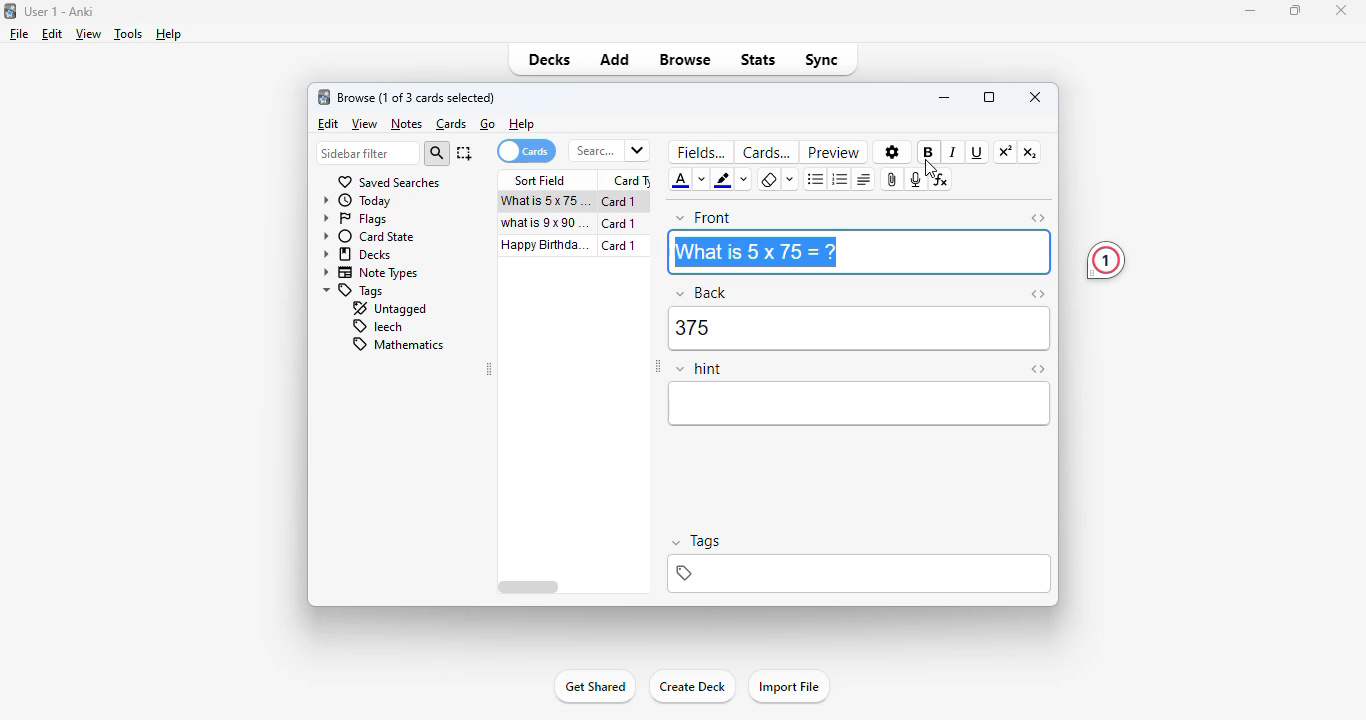  What do you see at coordinates (406, 124) in the screenshot?
I see `notes` at bounding box center [406, 124].